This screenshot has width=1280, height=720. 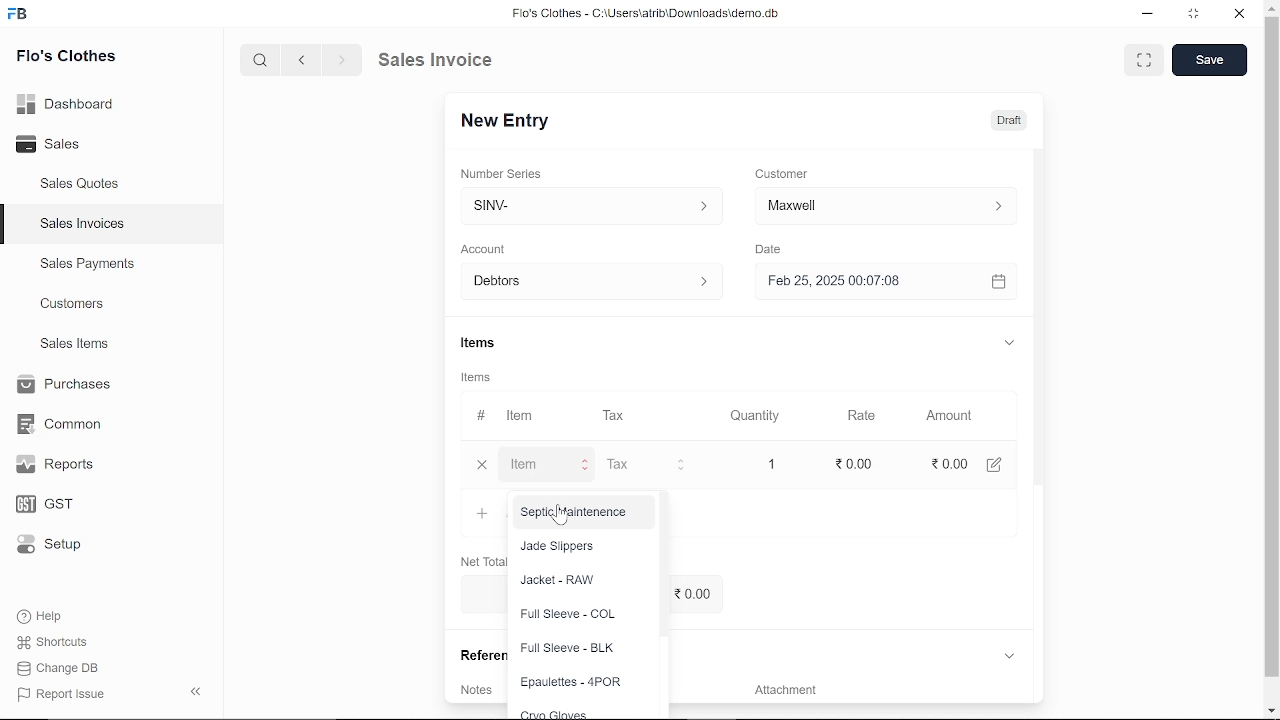 What do you see at coordinates (623, 417) in the screenshot?
I see `Tax` at bounding box center [623, 417].